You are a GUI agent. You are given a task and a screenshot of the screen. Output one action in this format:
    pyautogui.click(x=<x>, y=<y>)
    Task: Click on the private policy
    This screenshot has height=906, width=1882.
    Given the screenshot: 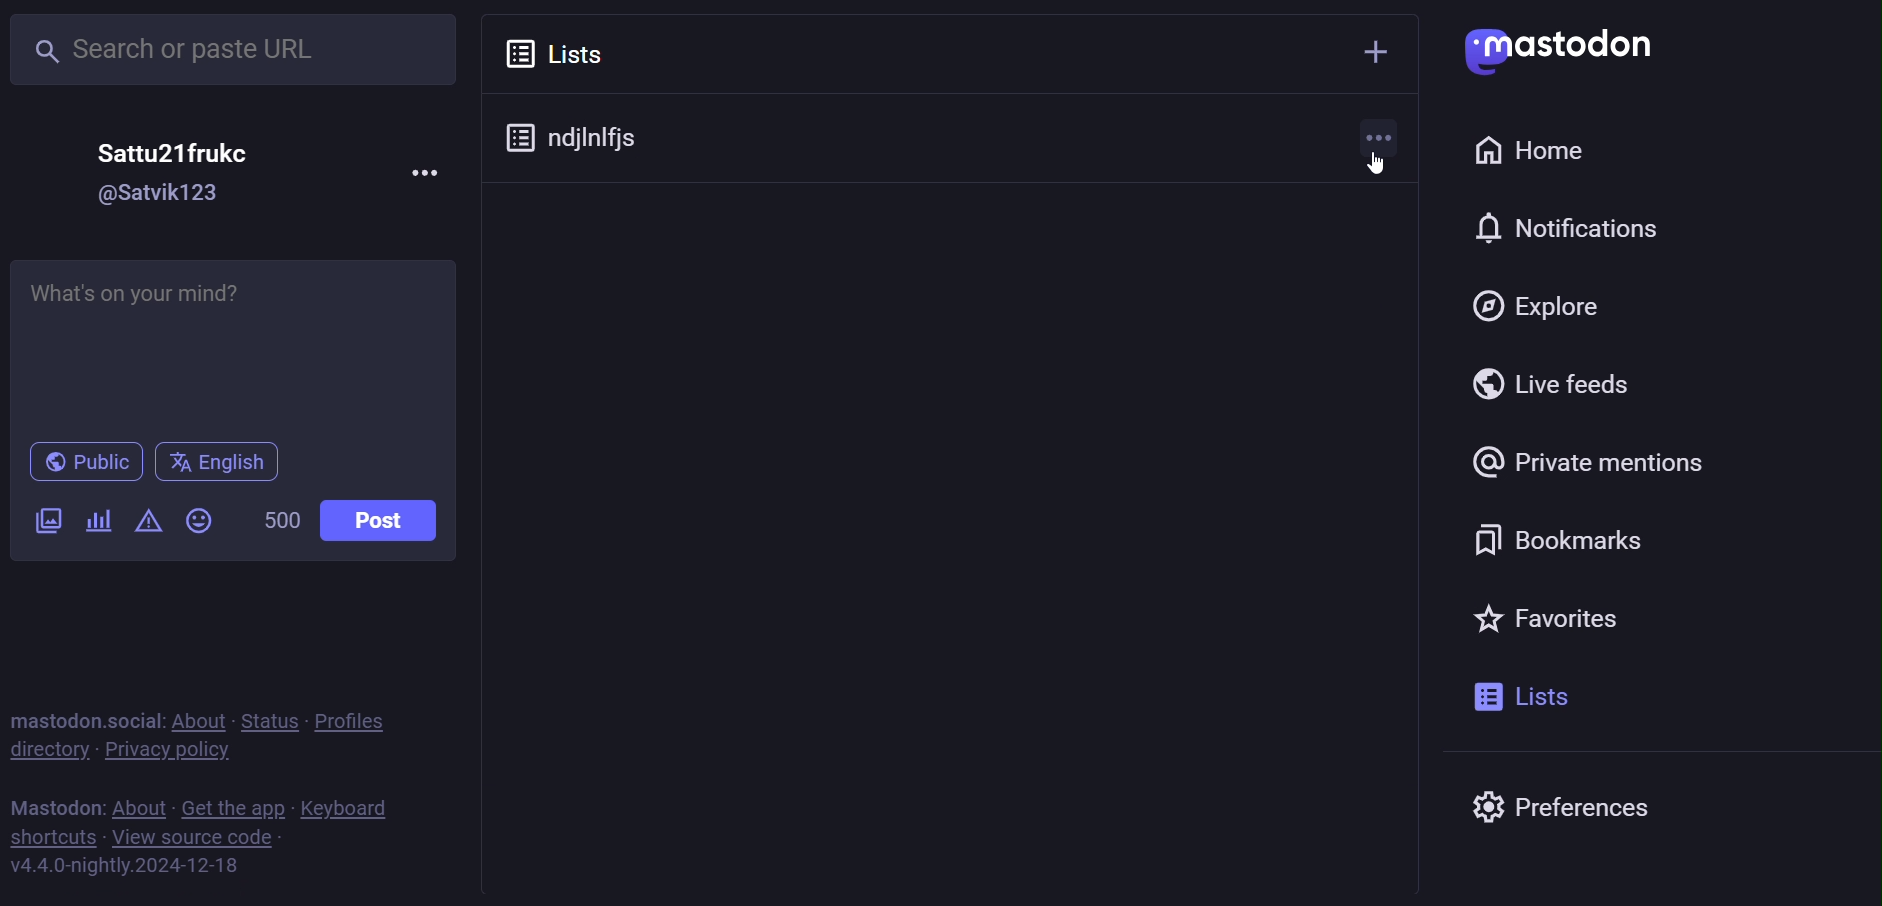 What is the action you would take?
    pyautogui.click(x=173, y=751)
    